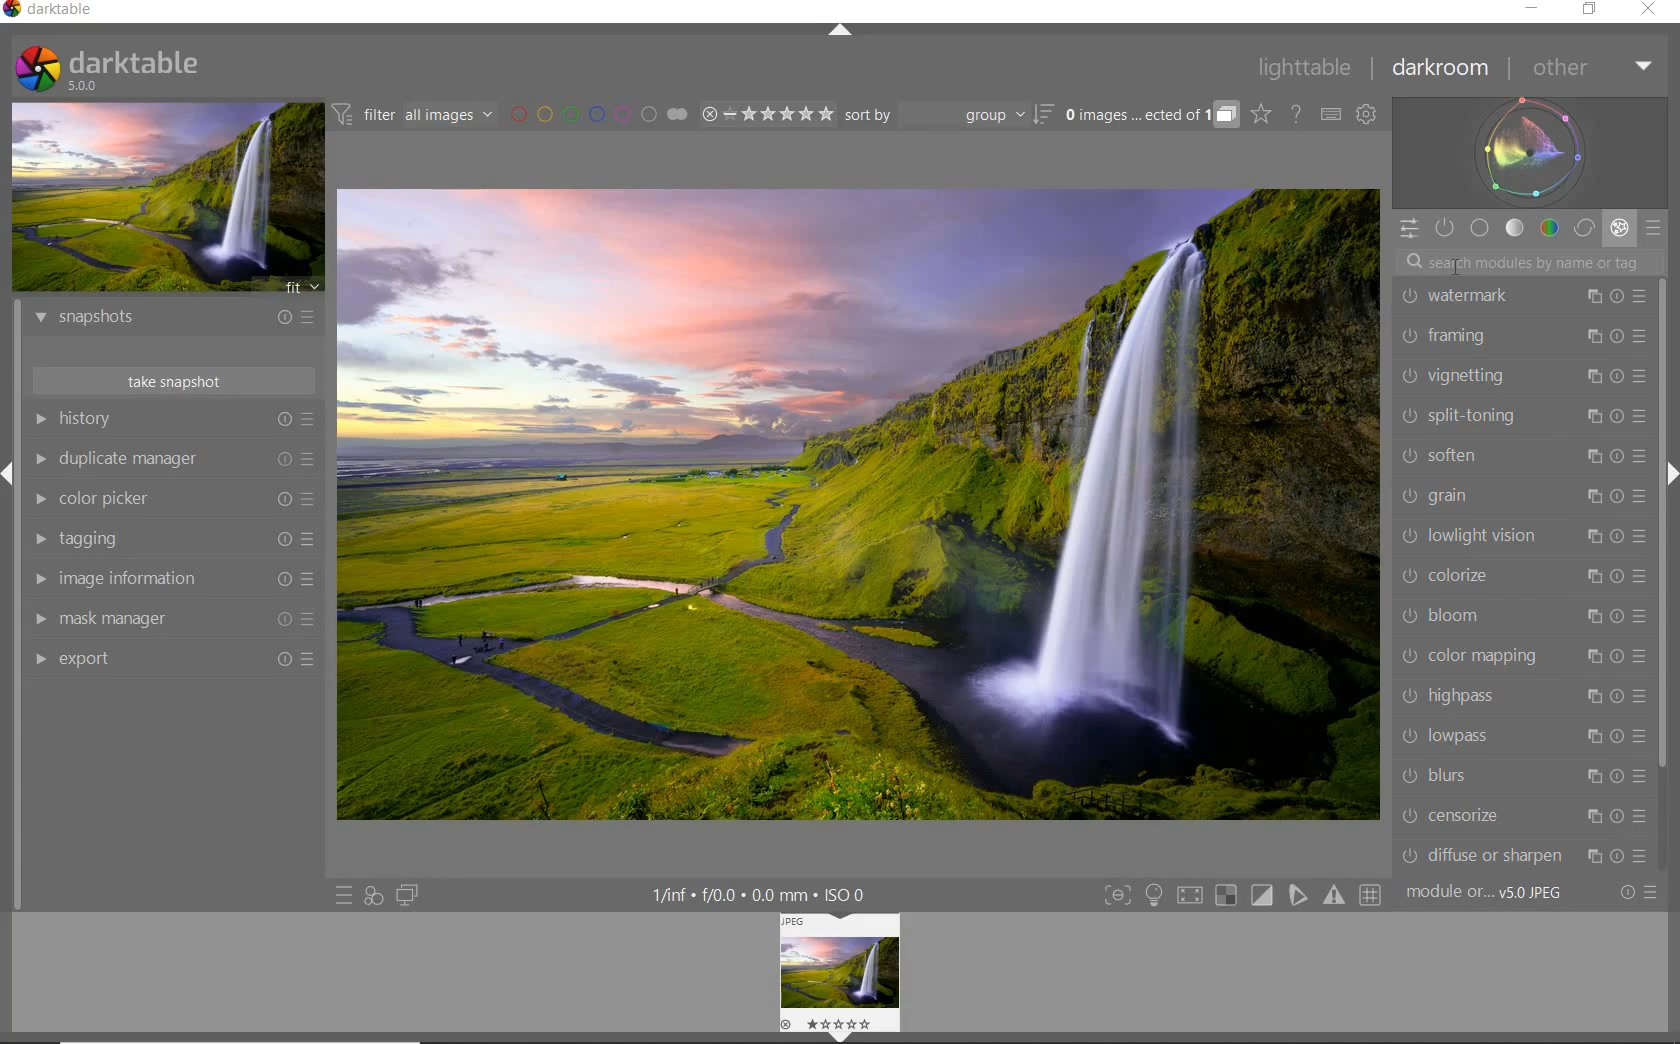  What do you see at coordinates (408, 895) in the screenshot?
I see `DISPLAY A SECOND DARKROOM IMAGE WINDOW` at bounding box center [408, 895].